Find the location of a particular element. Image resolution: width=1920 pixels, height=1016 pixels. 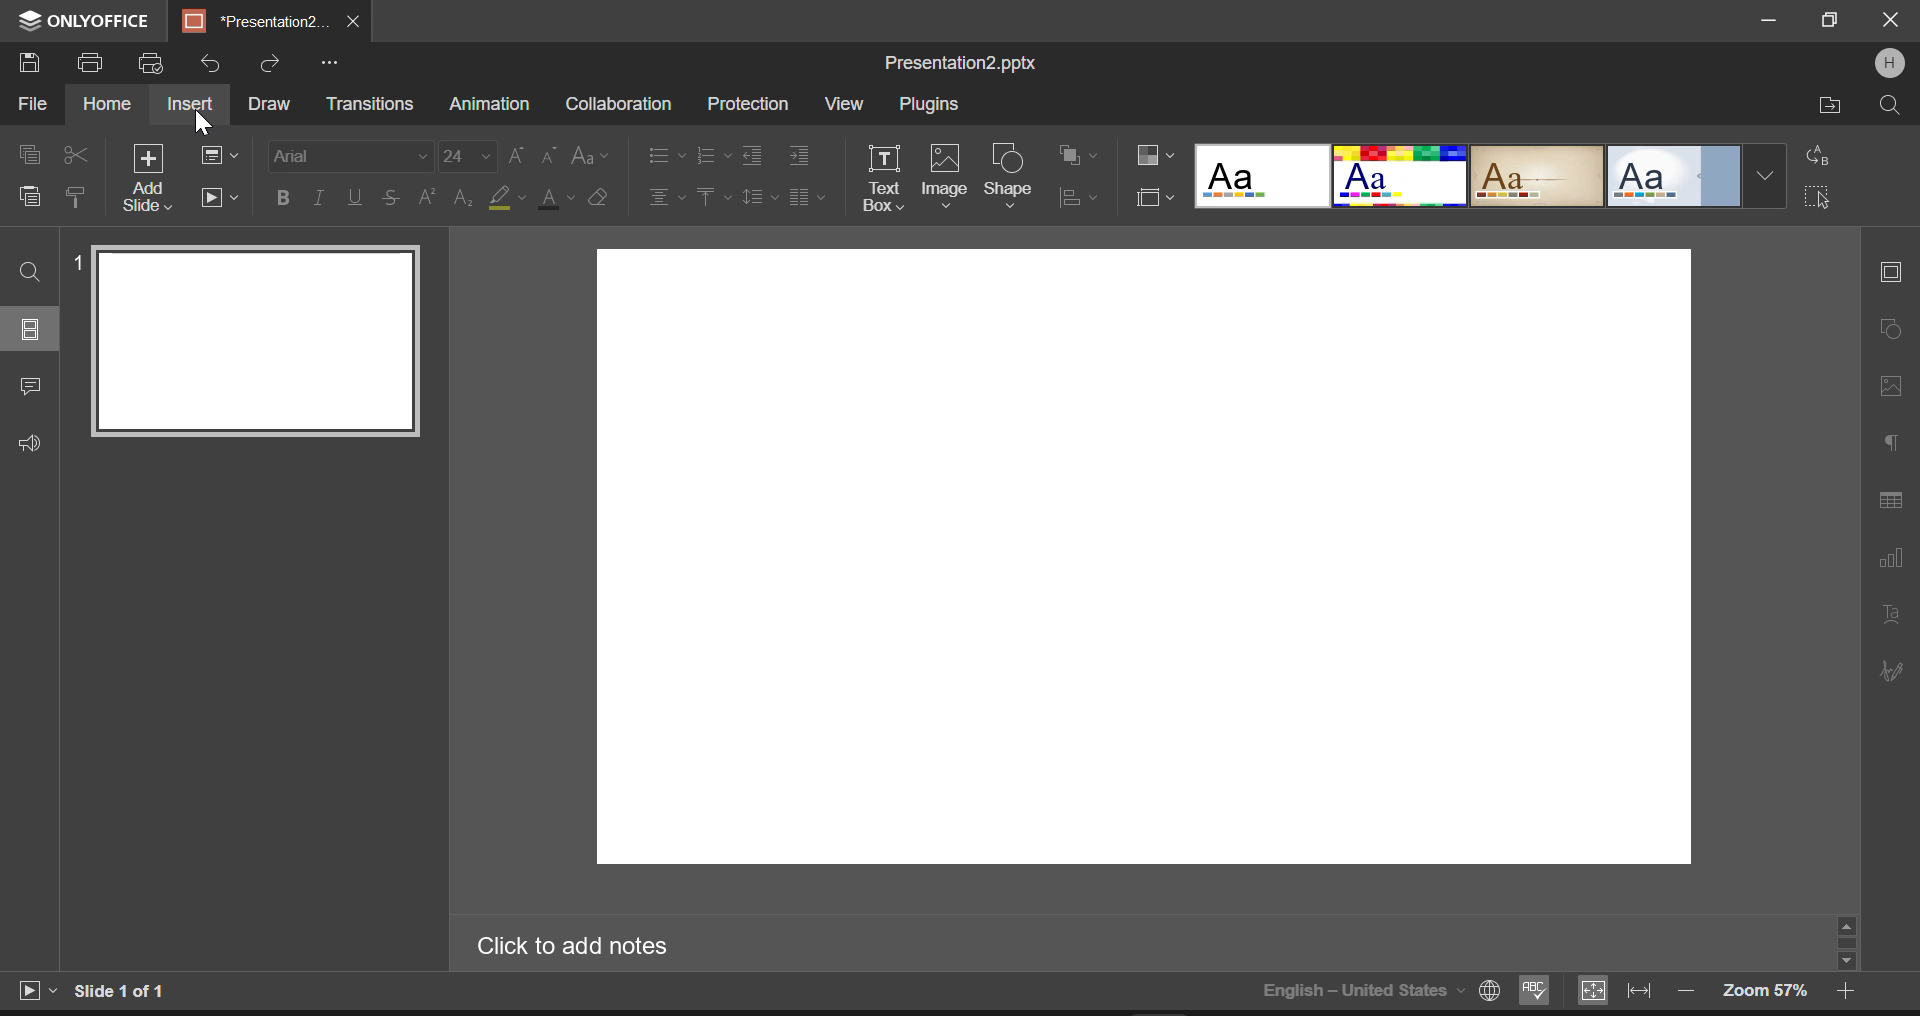

Erase is located at coordinates (600, 196).